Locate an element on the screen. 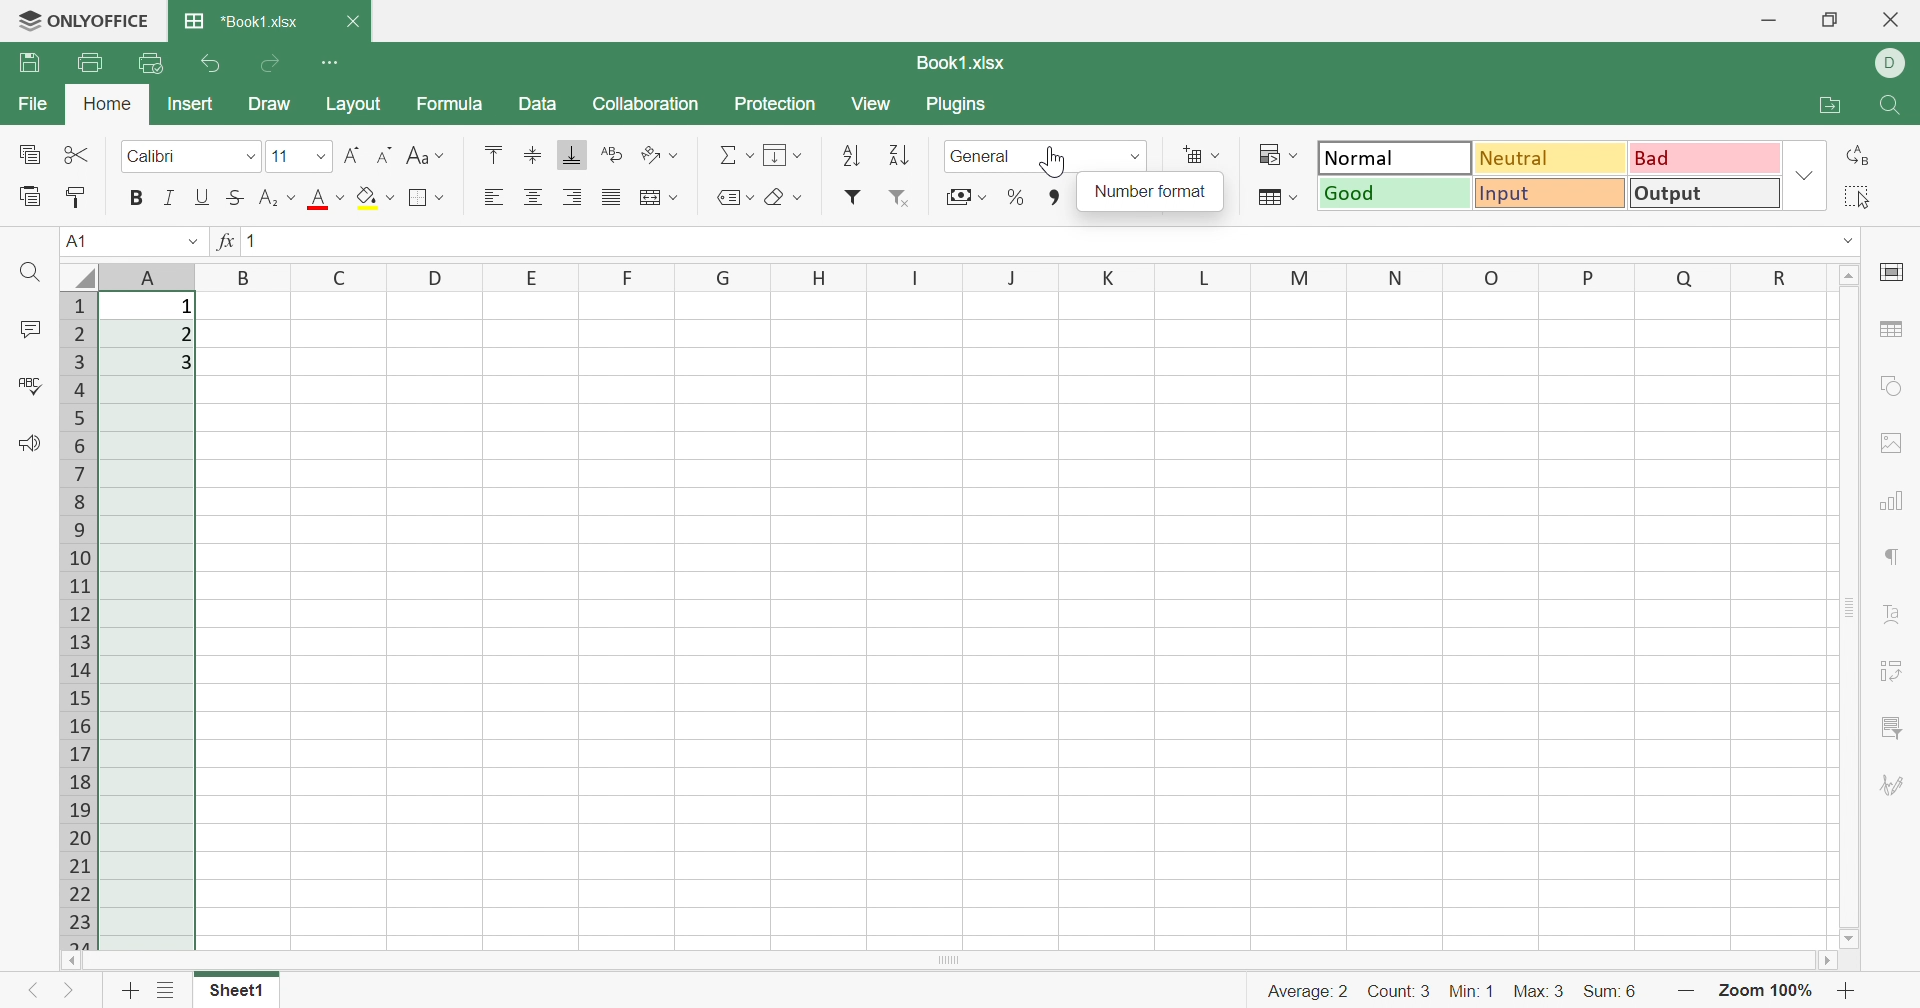 Image resolution: width=1920 pixels, height=1008 pixels. Count: 3 is located at coordinates (1401, 994).